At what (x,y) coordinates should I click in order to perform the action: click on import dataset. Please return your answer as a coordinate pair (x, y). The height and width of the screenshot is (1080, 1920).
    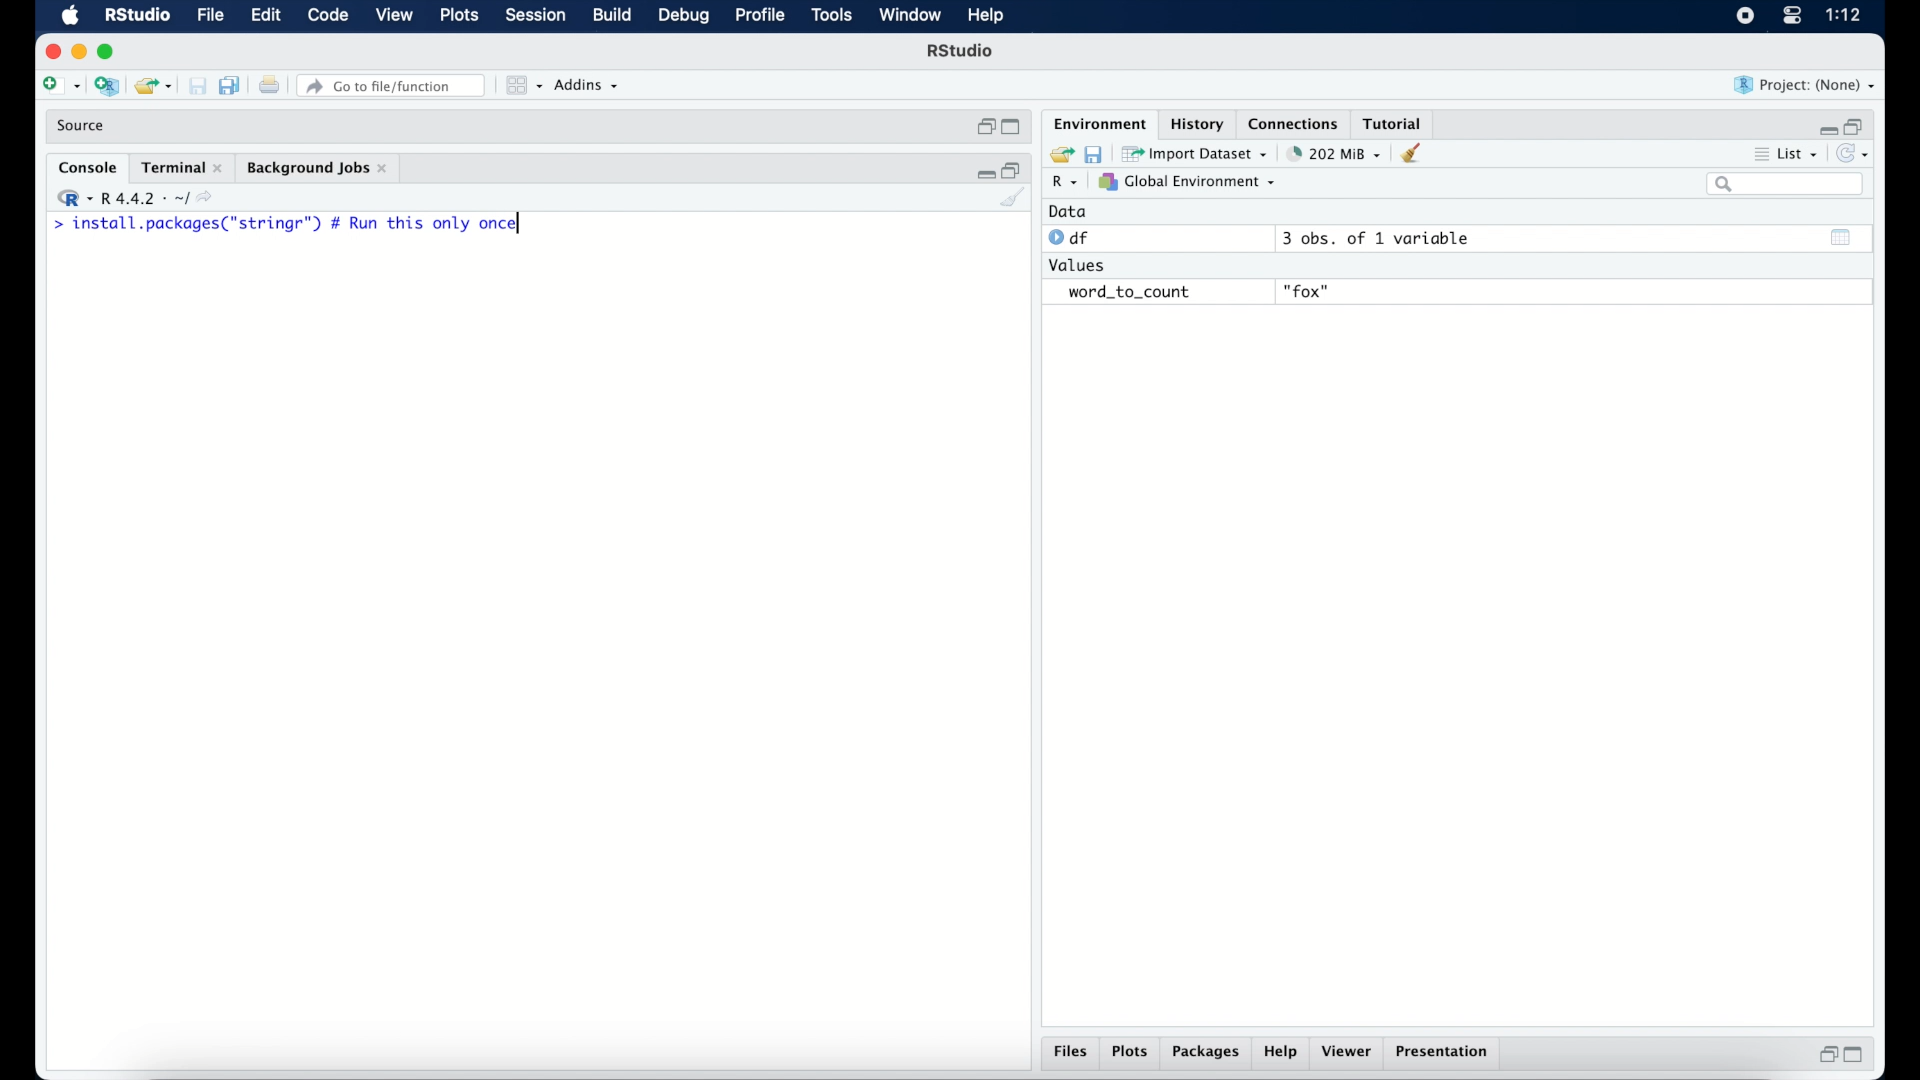
    Looking at the image, I should click on (1195, 154).